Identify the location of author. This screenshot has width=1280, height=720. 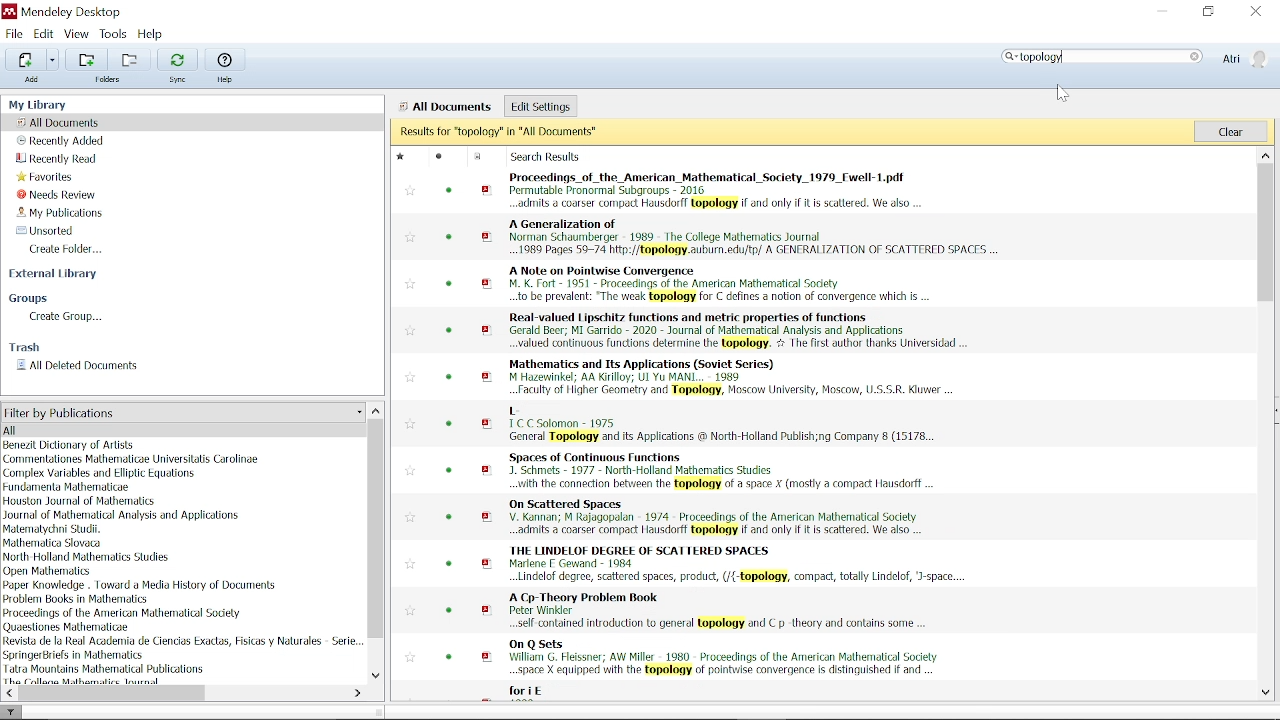
(121, 515).